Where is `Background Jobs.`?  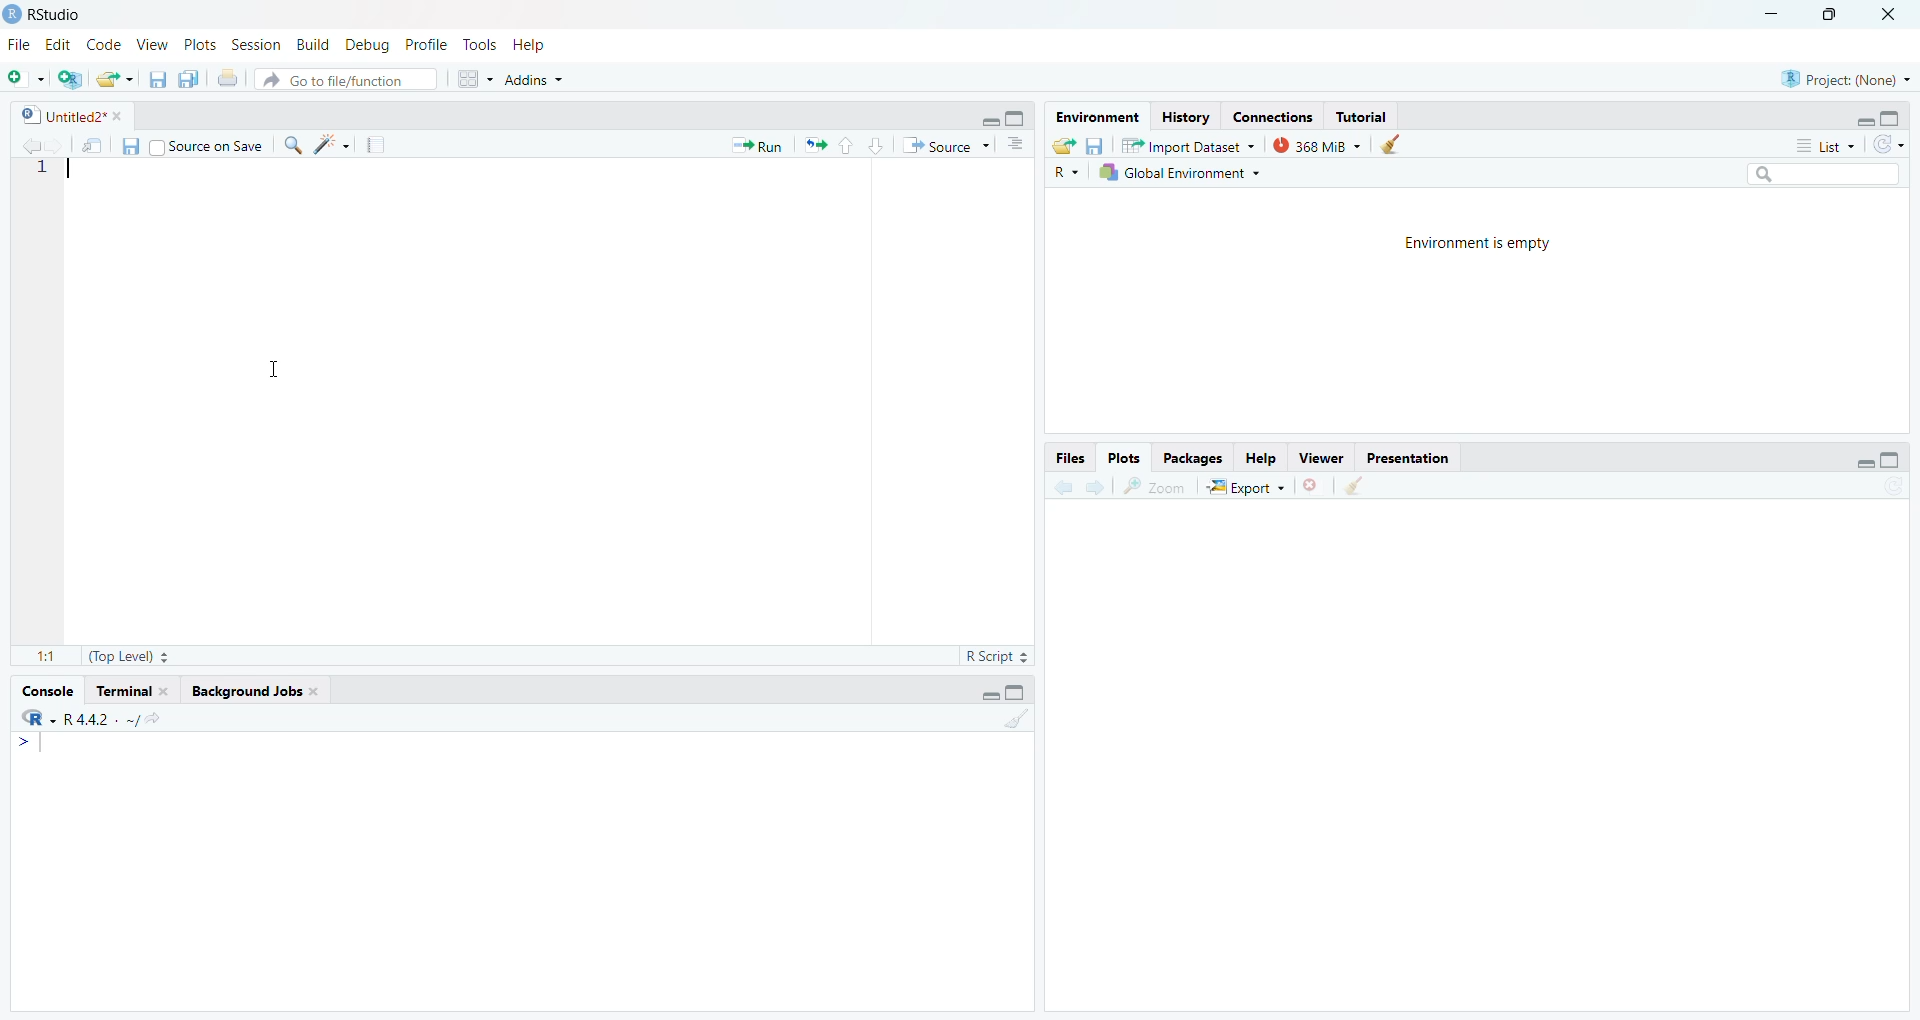 Background Jobs. is located at coordinates (263, 692).